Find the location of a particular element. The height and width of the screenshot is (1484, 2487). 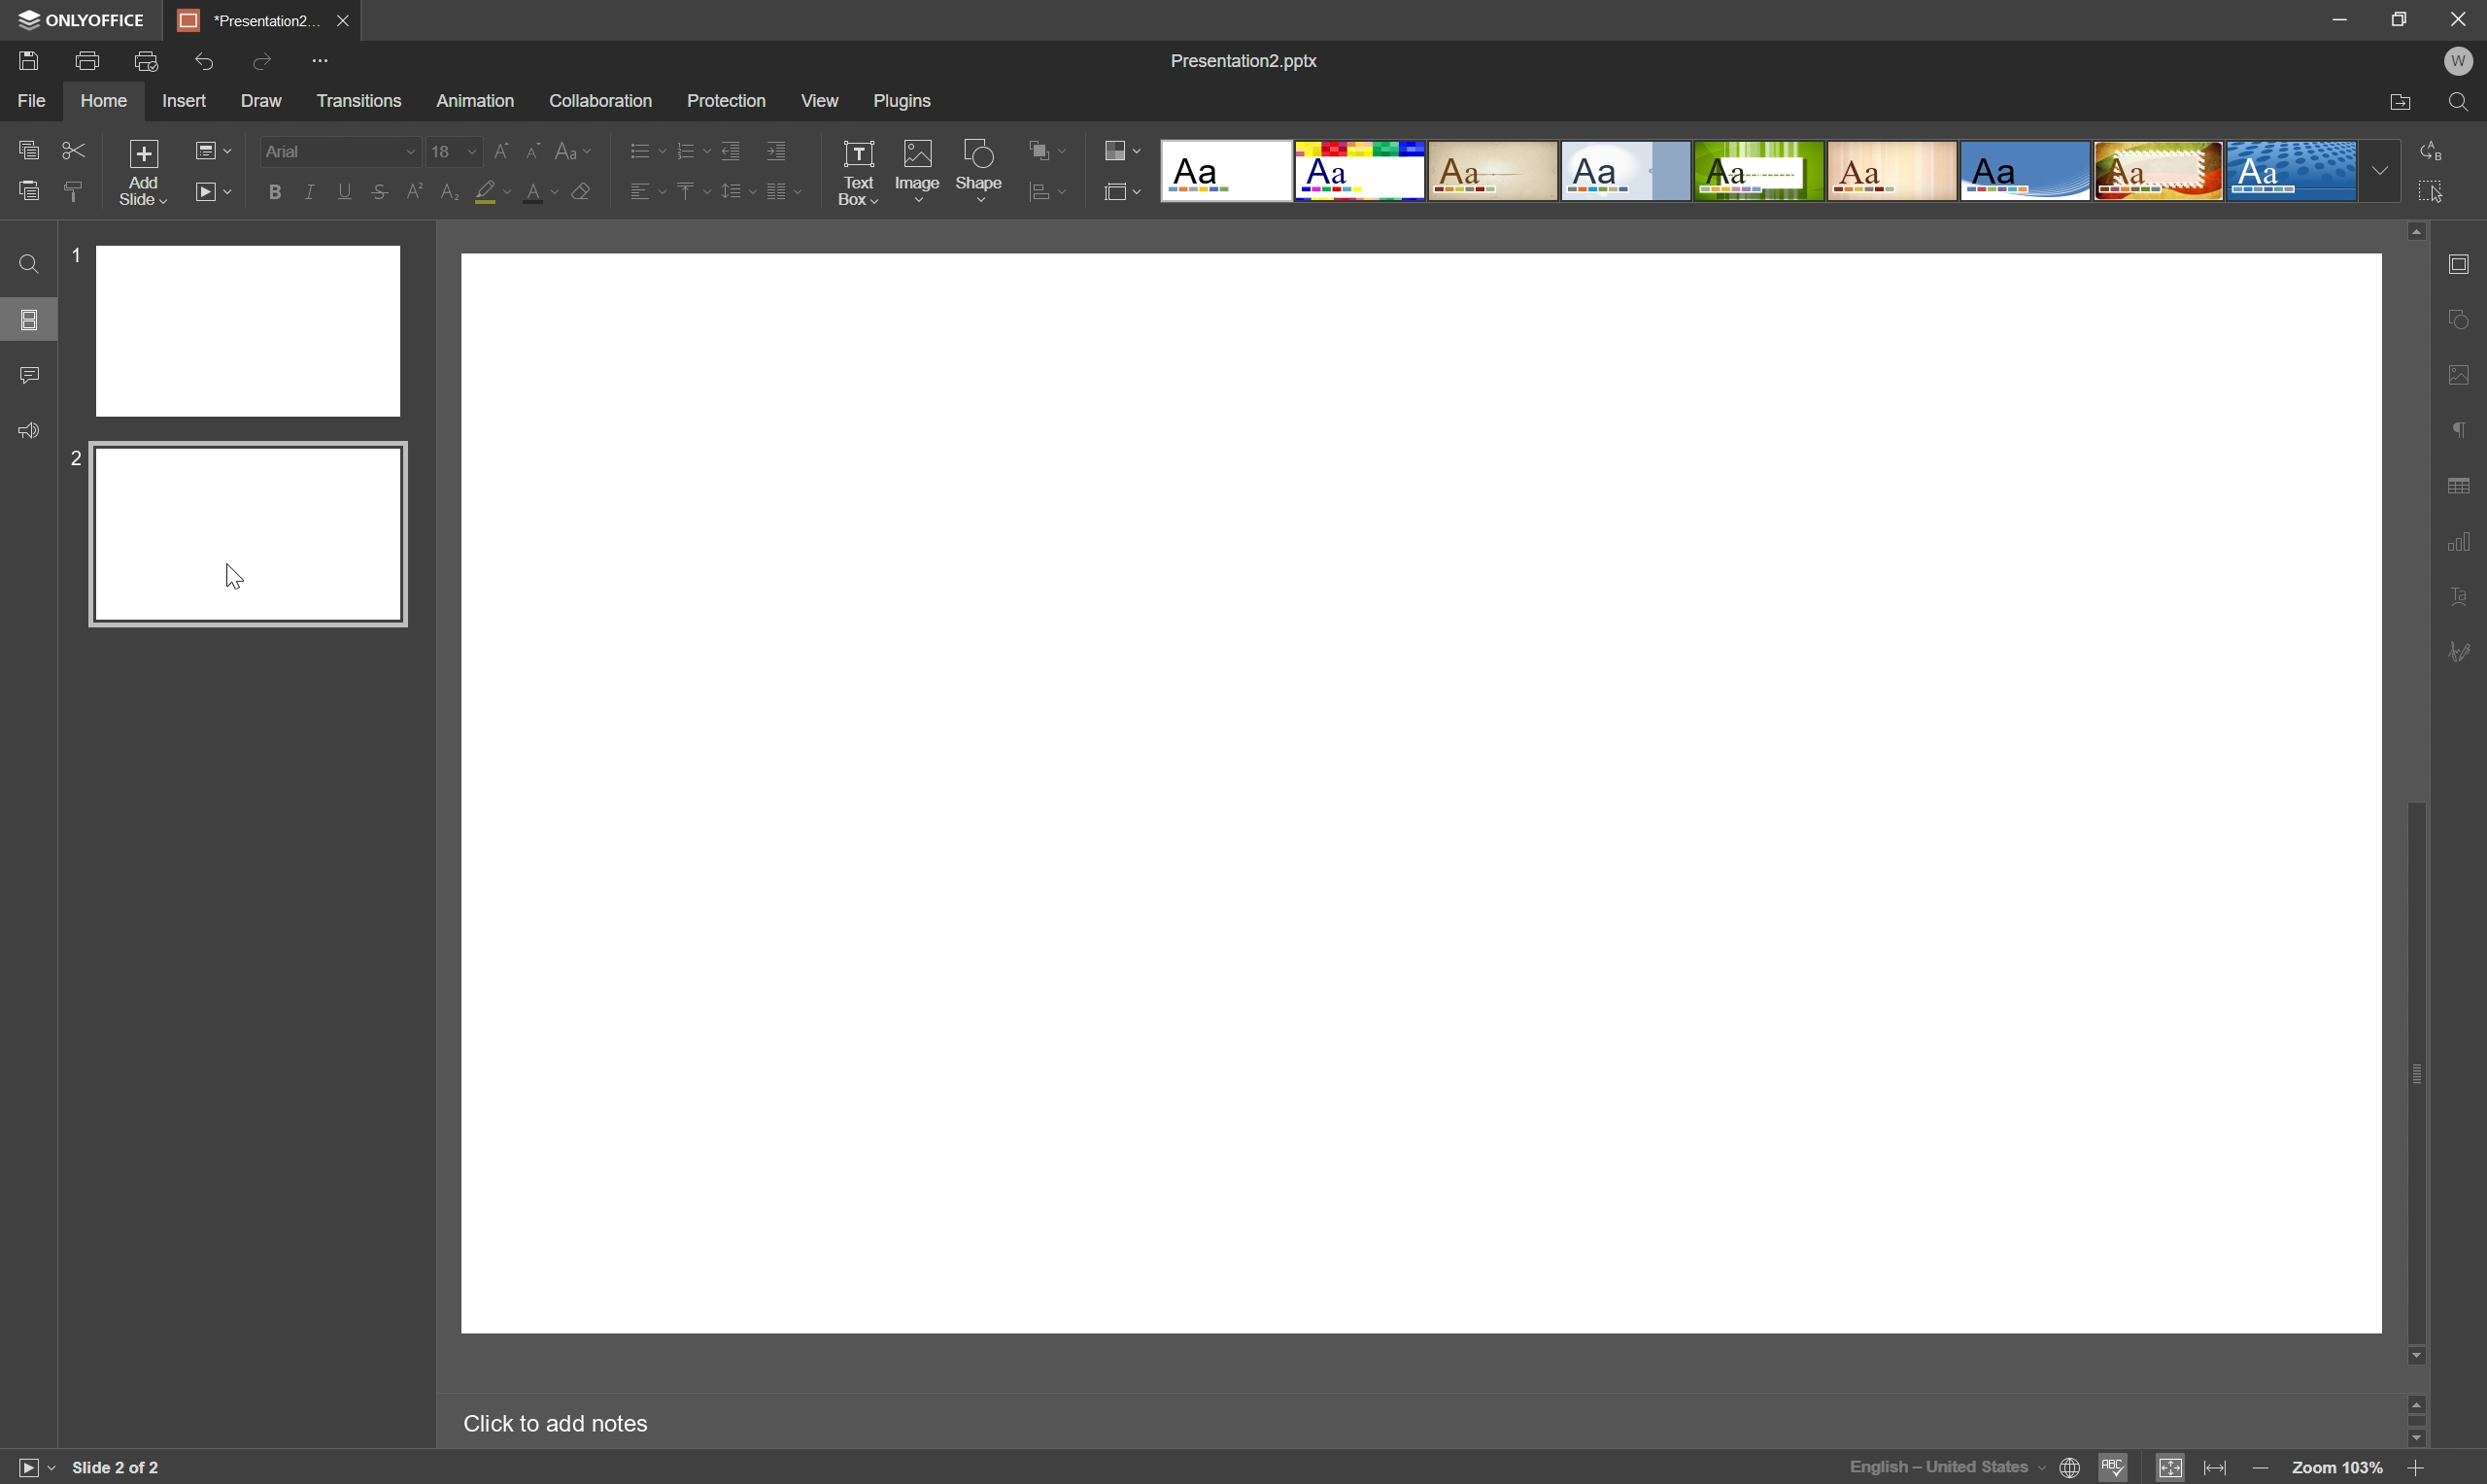

Signature settings is located at coordinates (2467, 651).